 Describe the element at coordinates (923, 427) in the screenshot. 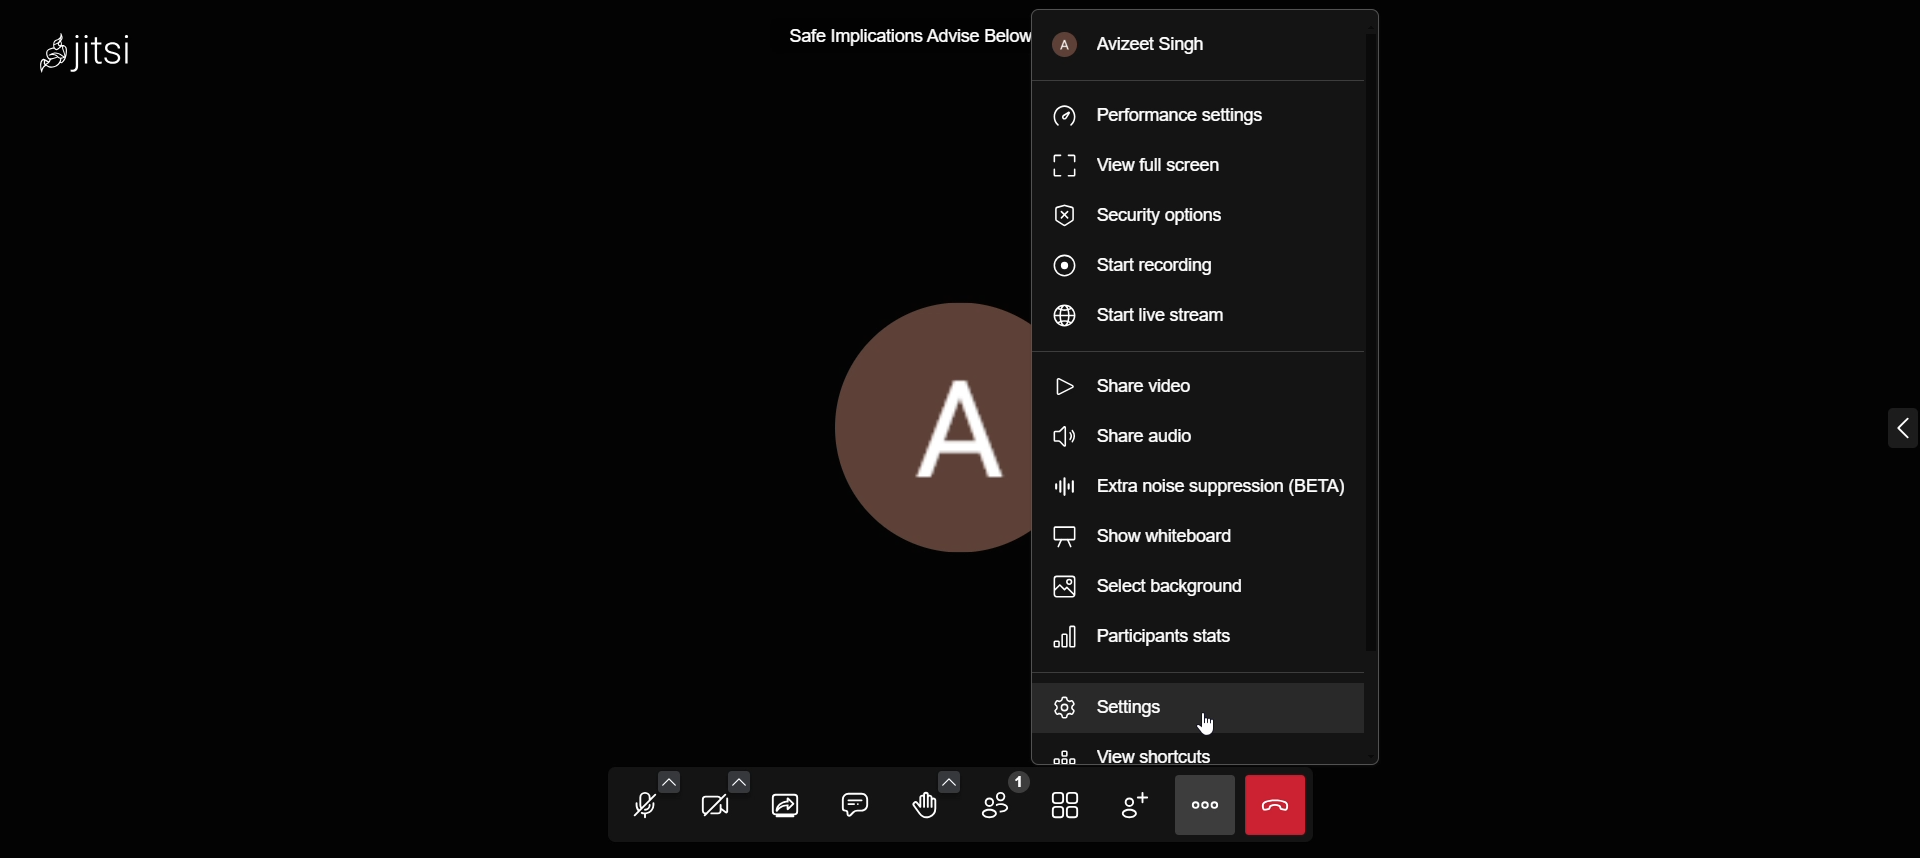

I see `display picture` at that location.